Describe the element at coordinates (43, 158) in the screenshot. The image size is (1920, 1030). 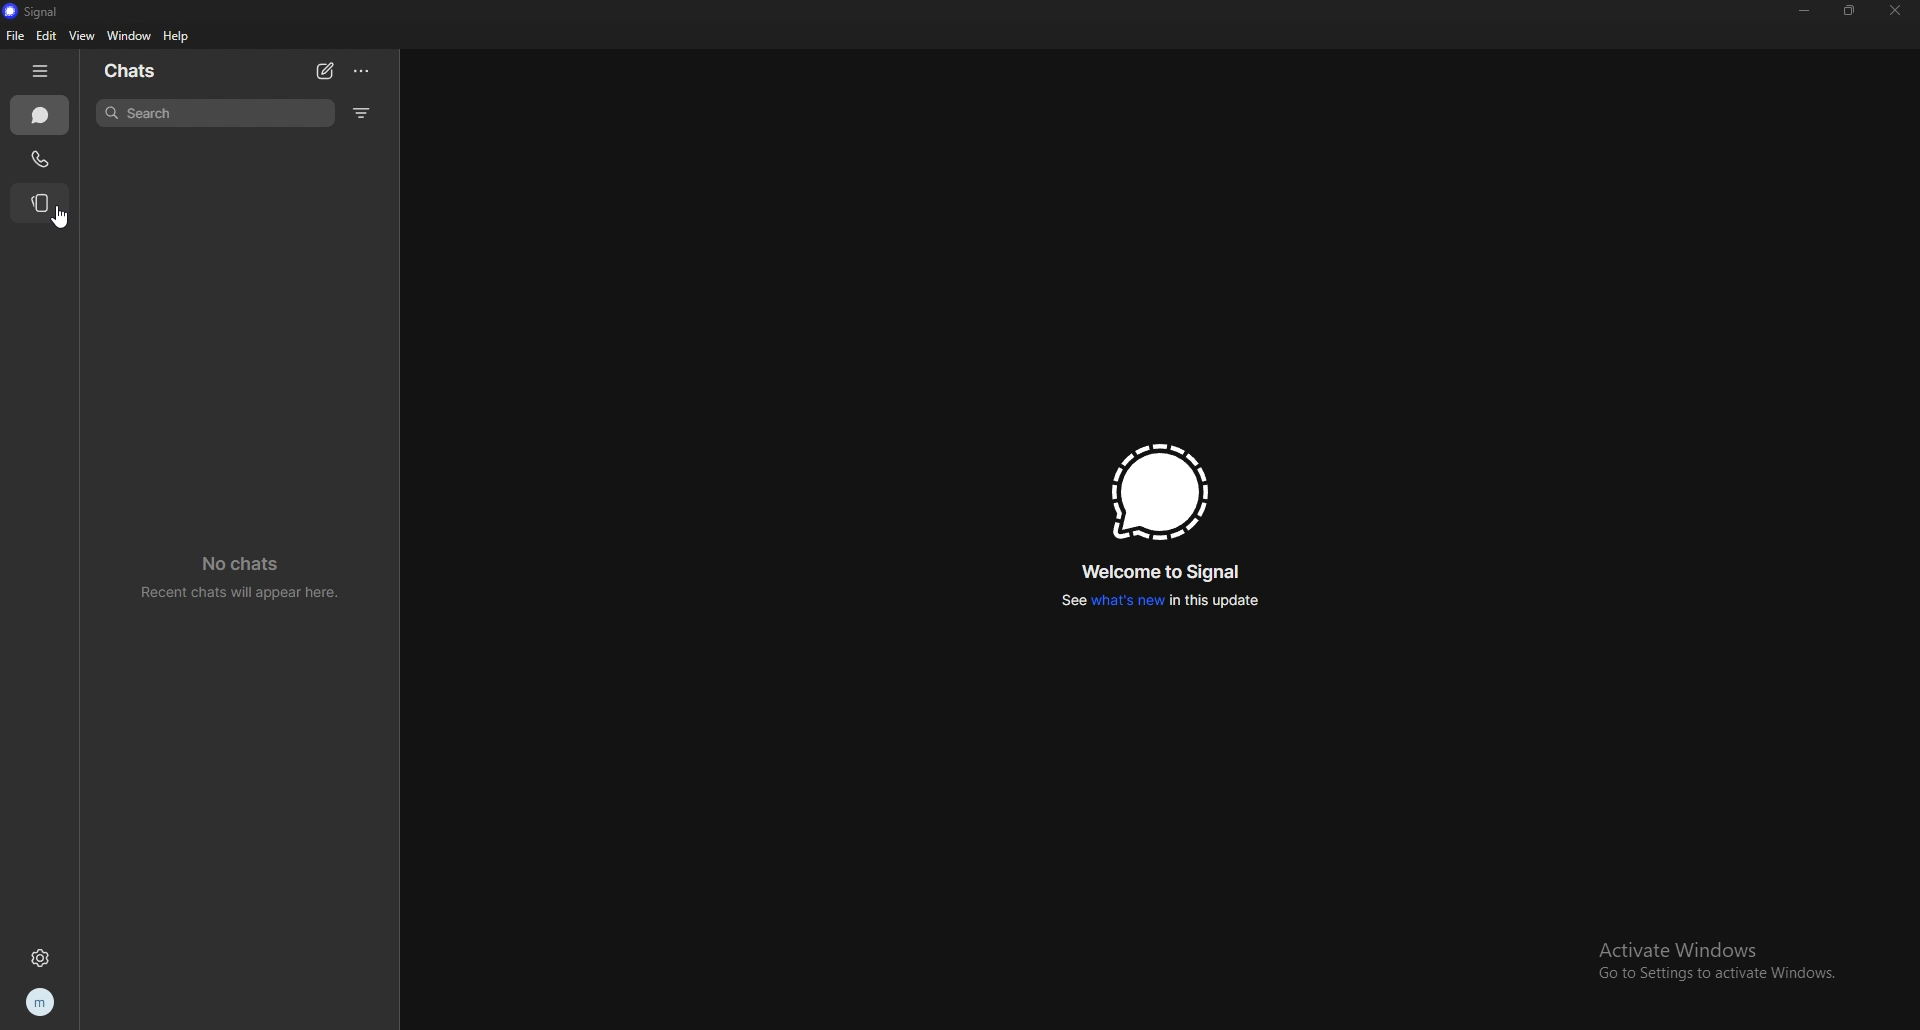
I see `calls` at that location.